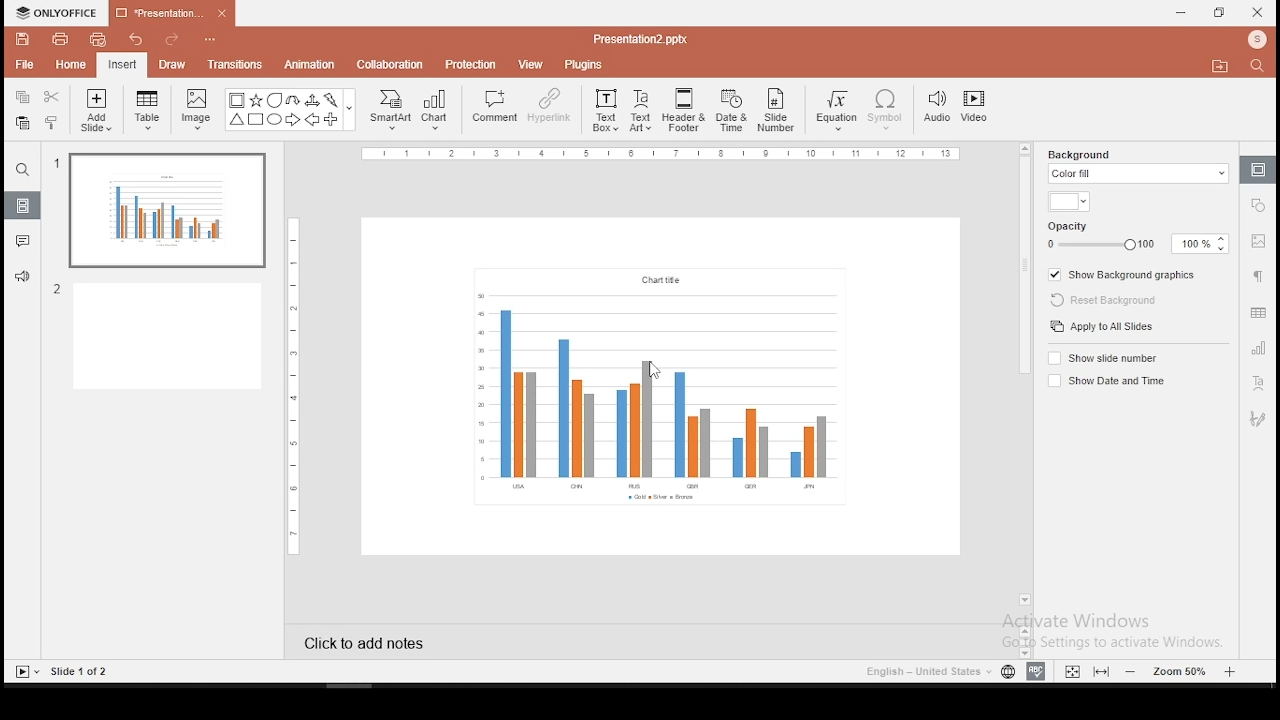 This screenshot has height=720, width=1280. What do you see at coordinates (72, 65) in the screenshot?
I see `home` at bounding box center [72, 65].